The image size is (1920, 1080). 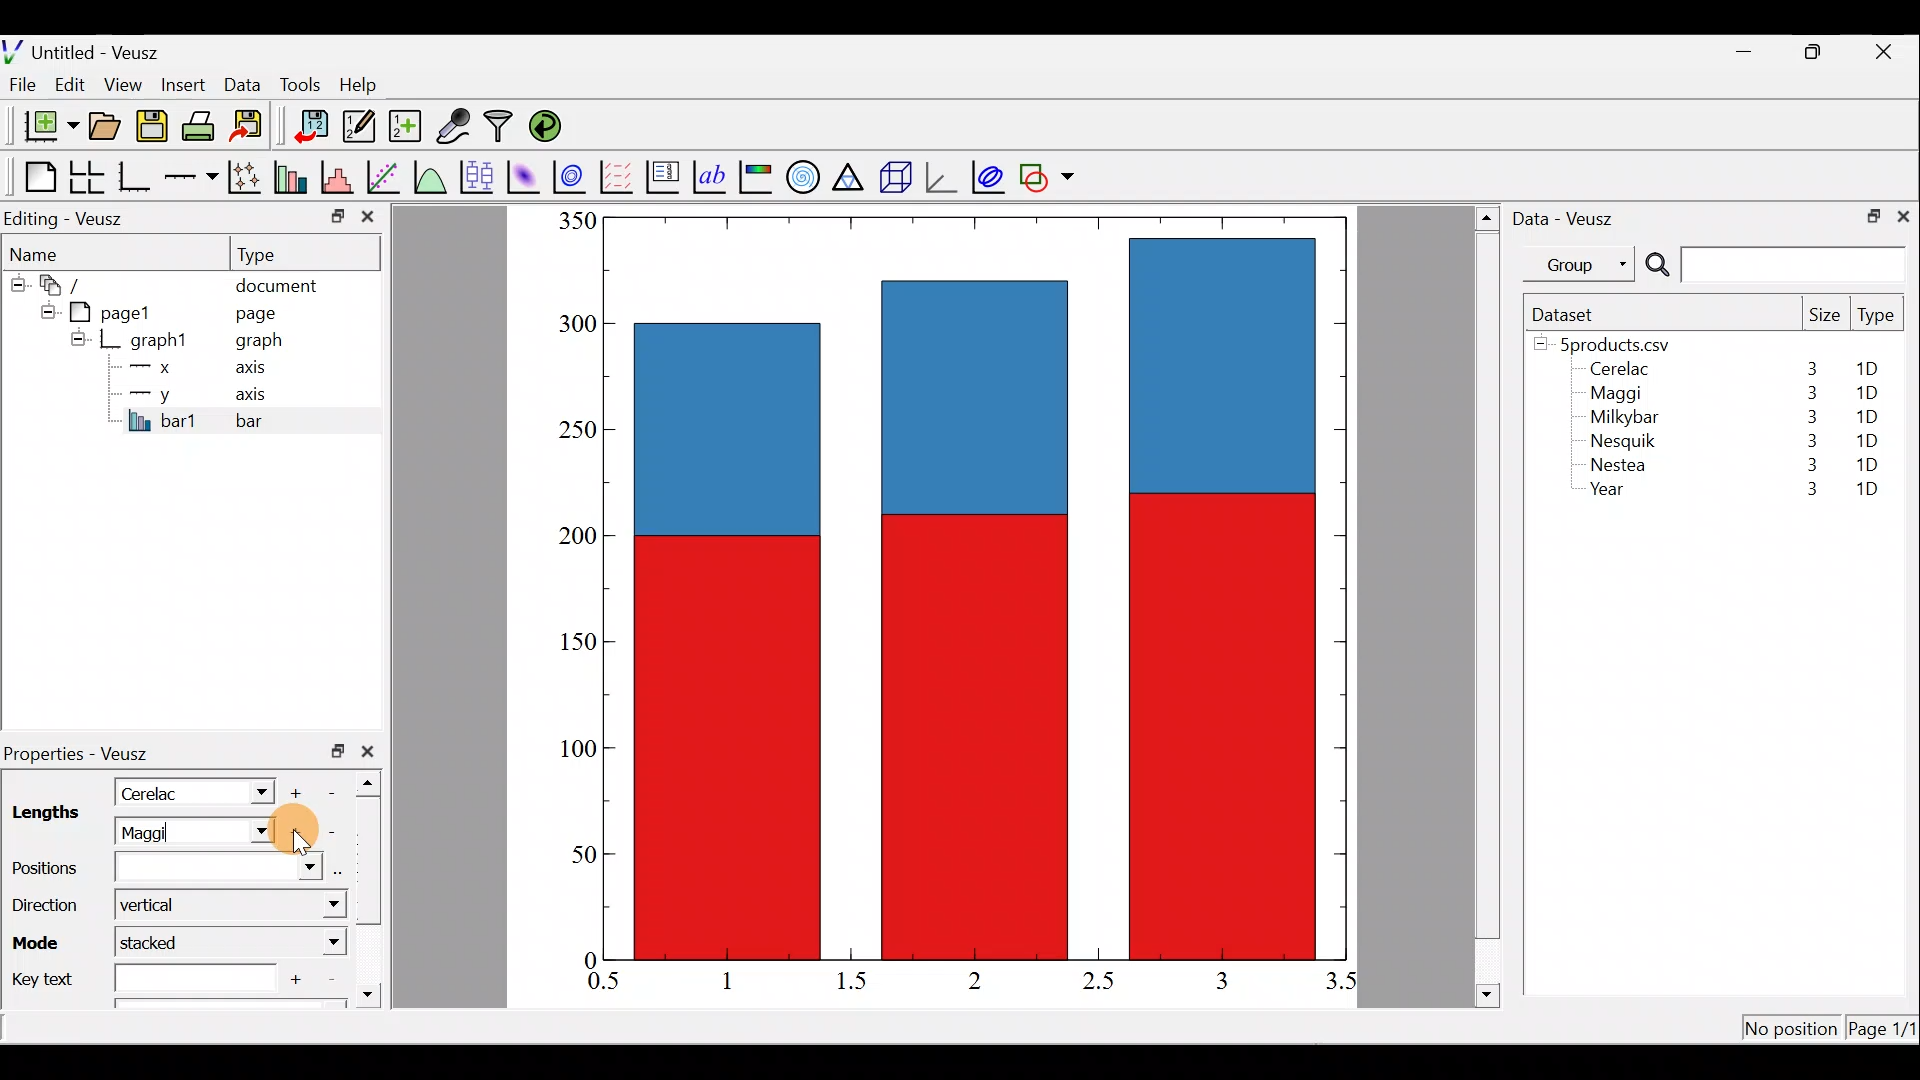 I want to click on scroll bar, so click(x=374, y=884).